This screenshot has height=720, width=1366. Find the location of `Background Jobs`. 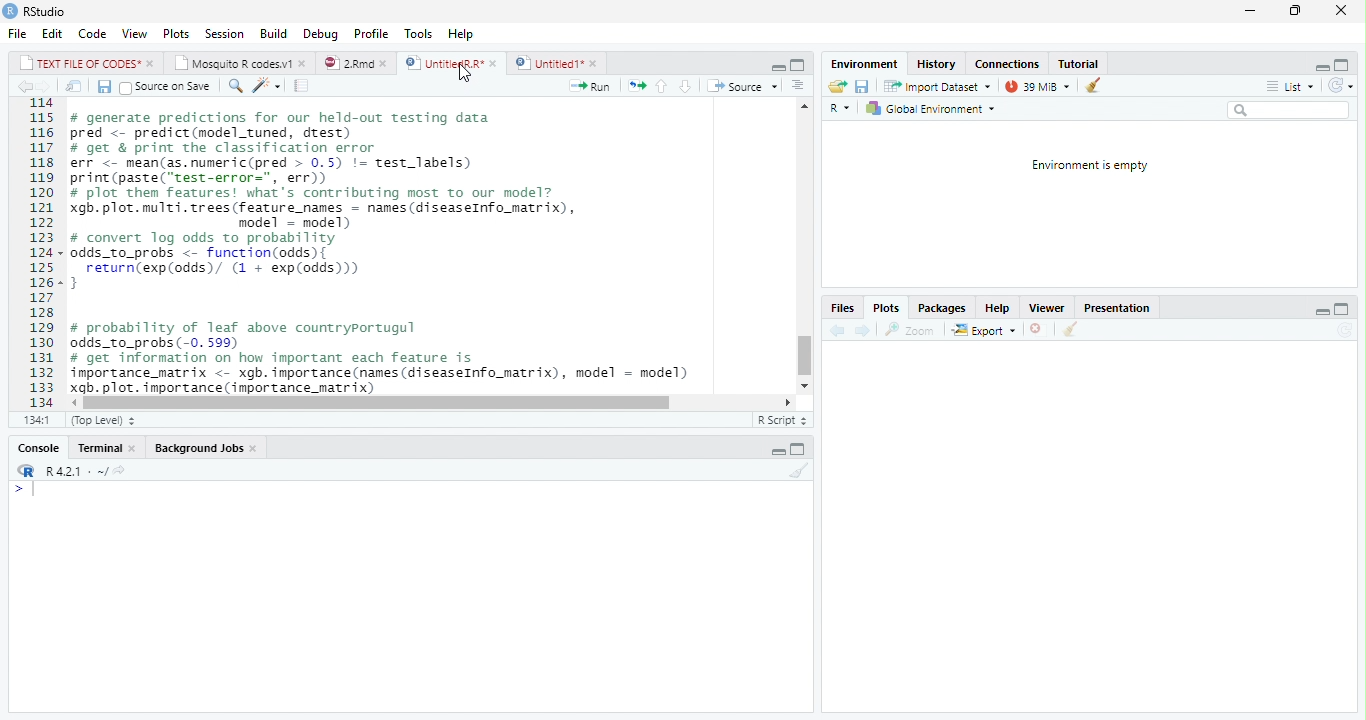

Background Jobs is located at coordinates (206, 447).